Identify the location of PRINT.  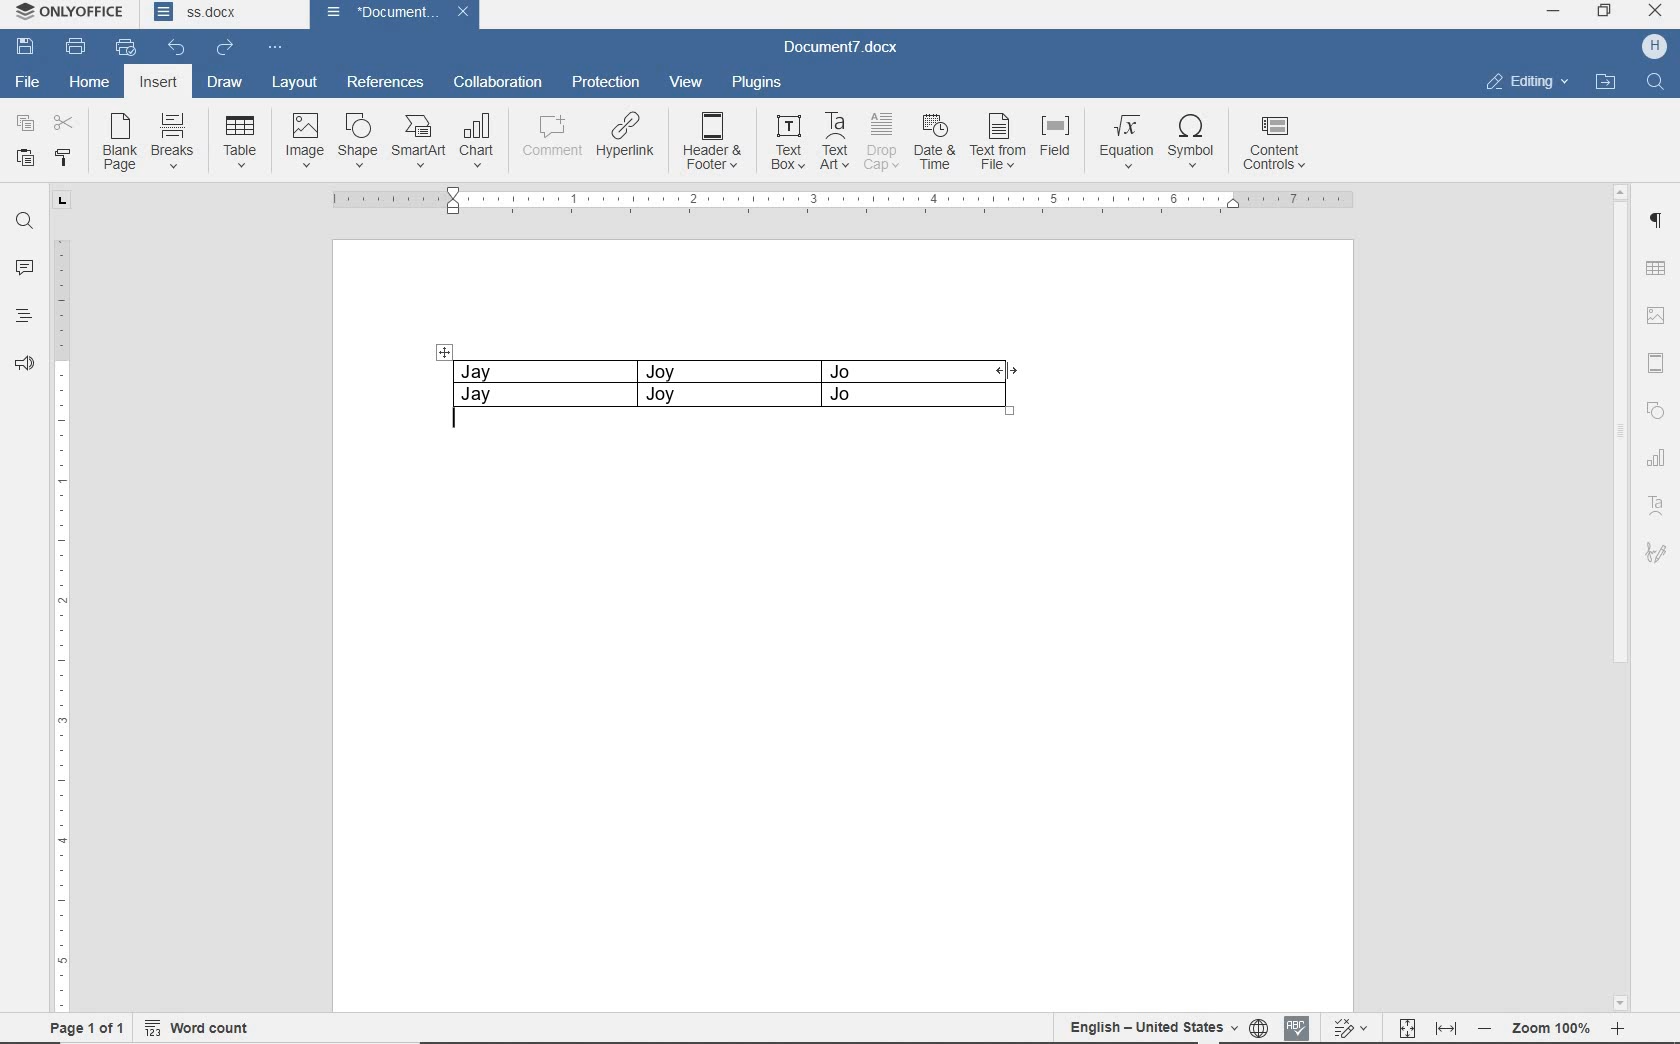
(75, 48).